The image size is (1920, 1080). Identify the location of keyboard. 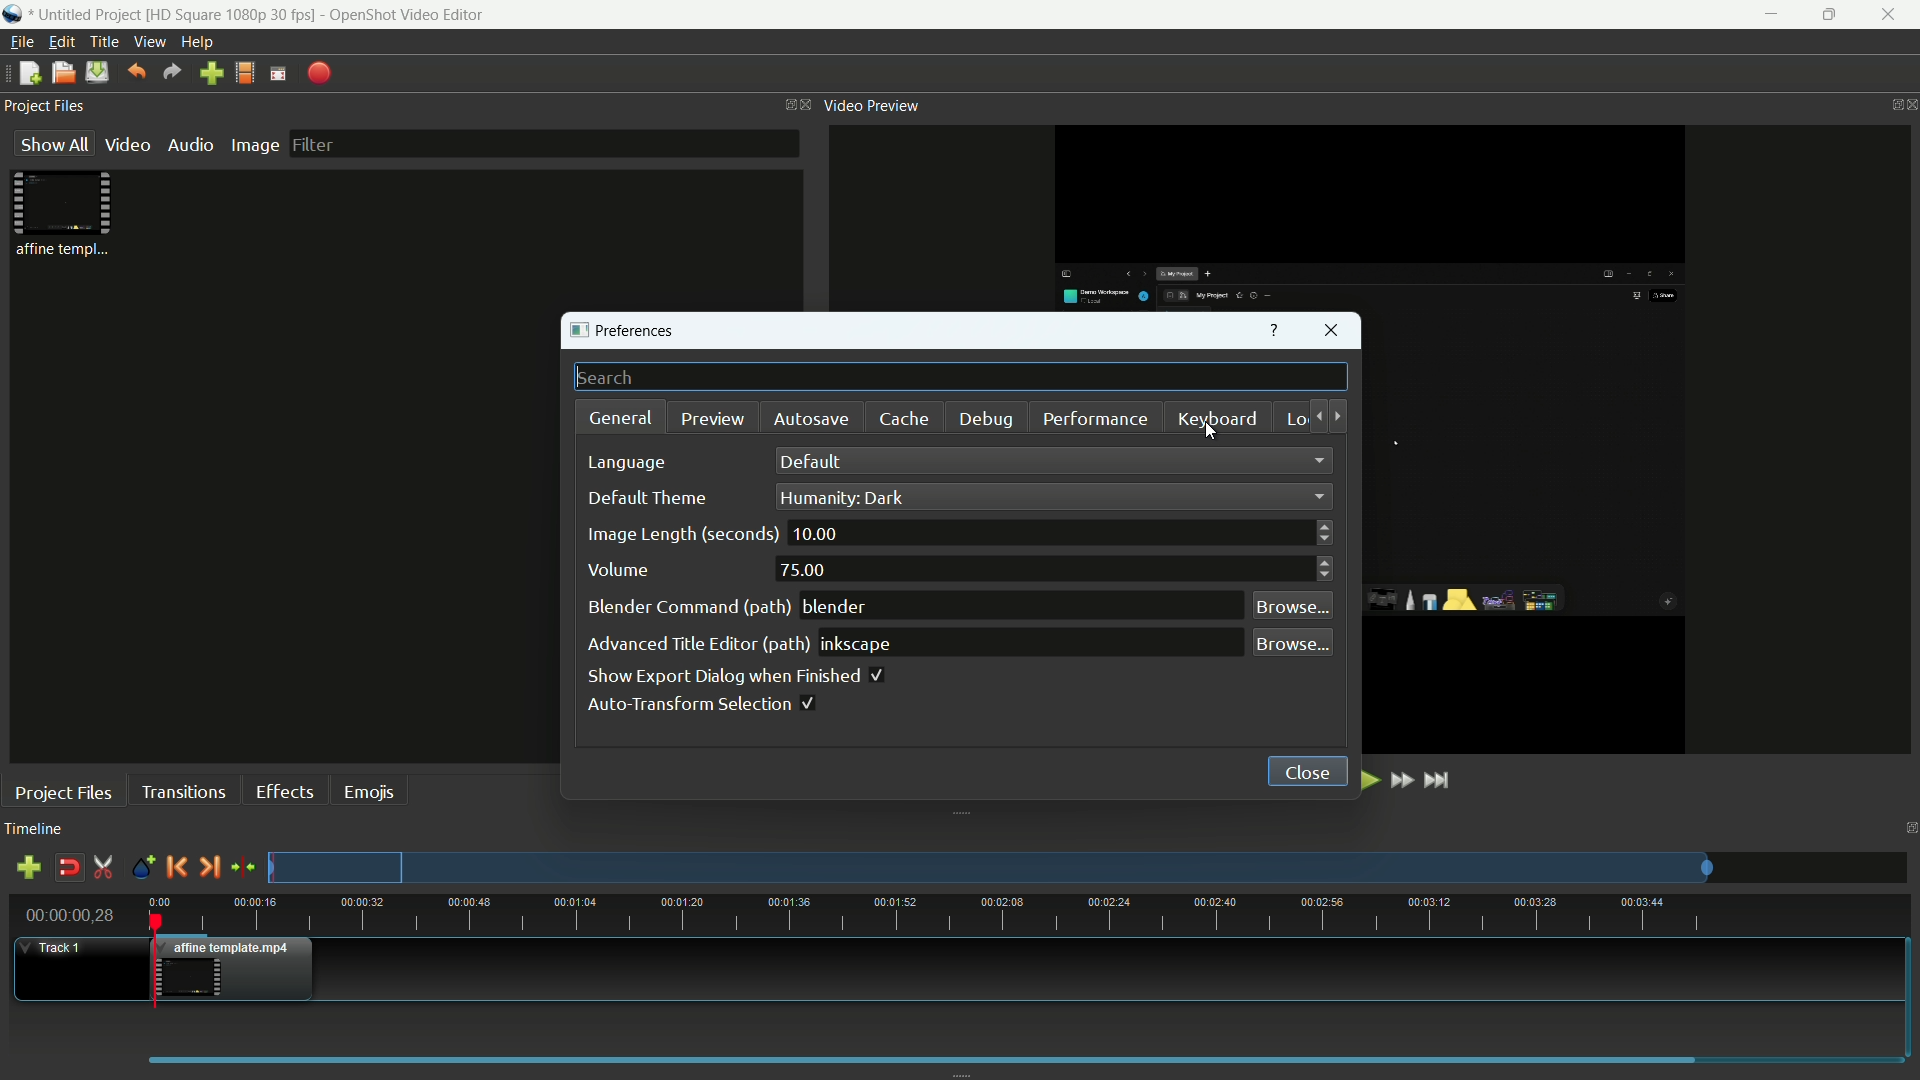
(1219, 420).